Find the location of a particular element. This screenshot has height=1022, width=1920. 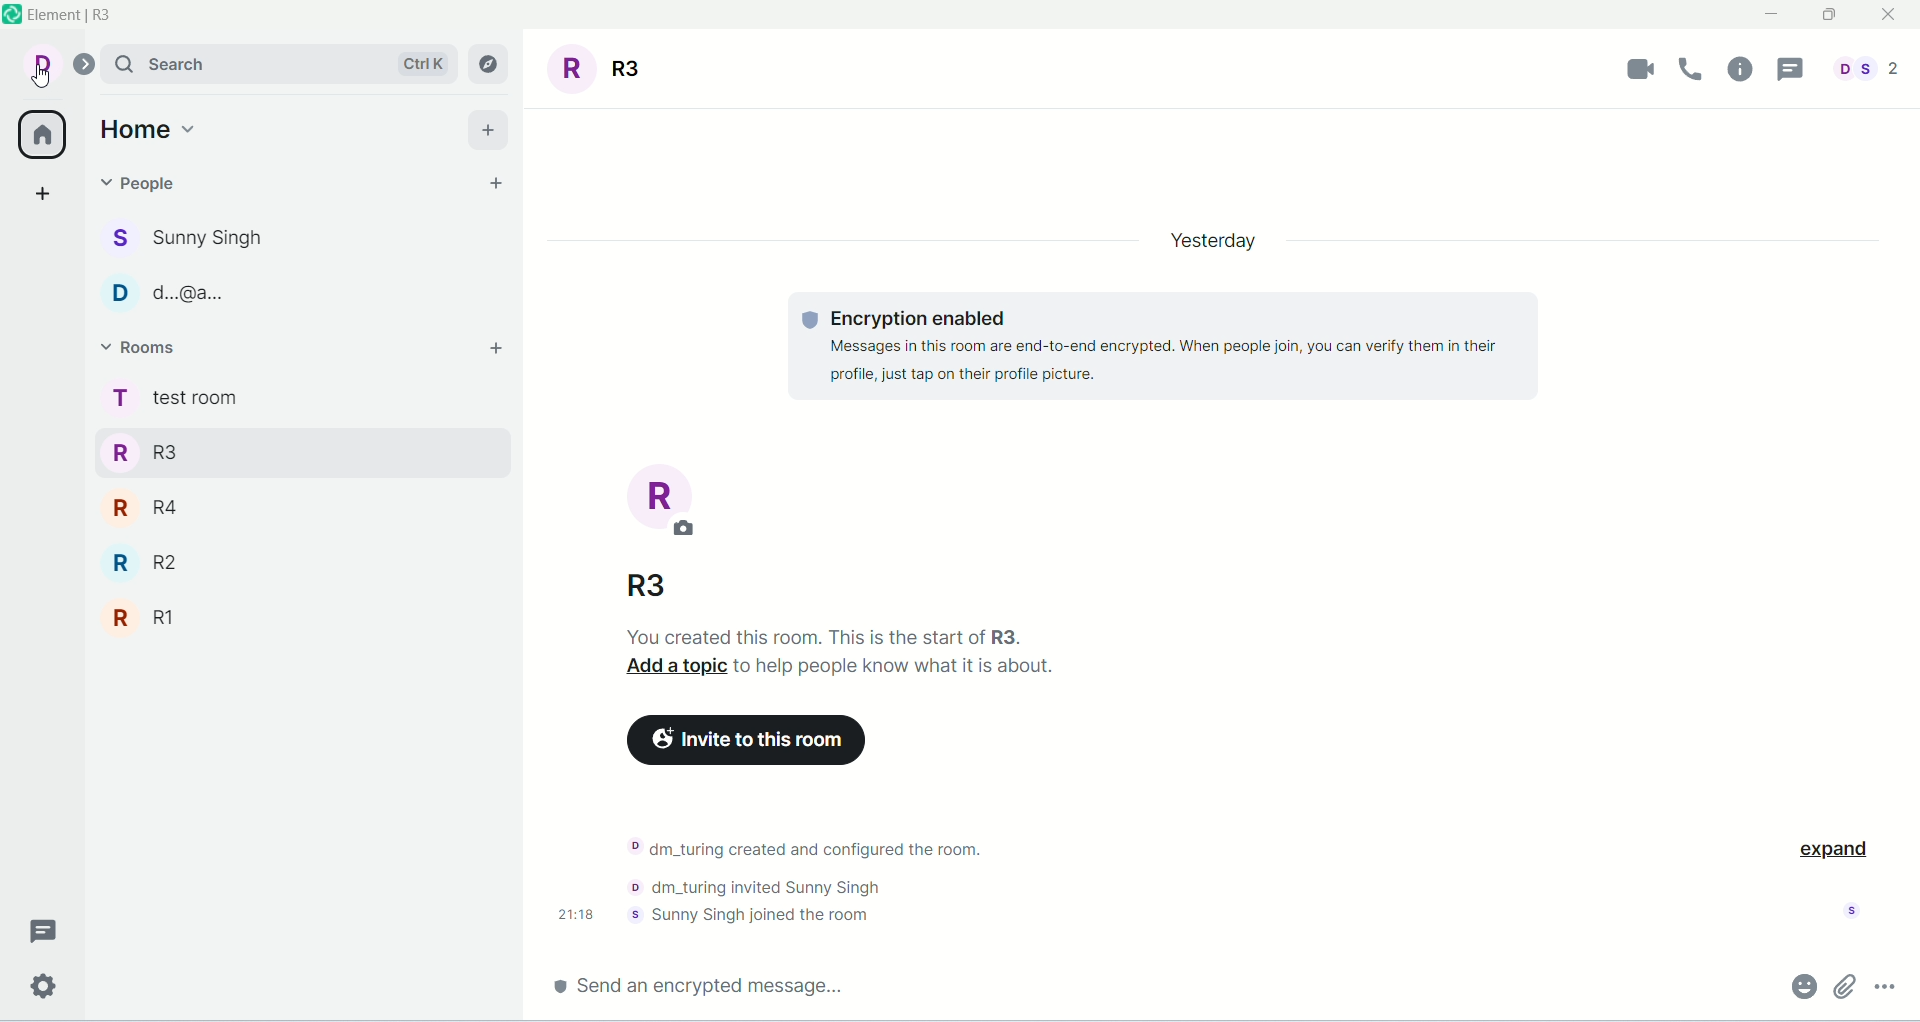

R1 is located at coordinates (269, 620).